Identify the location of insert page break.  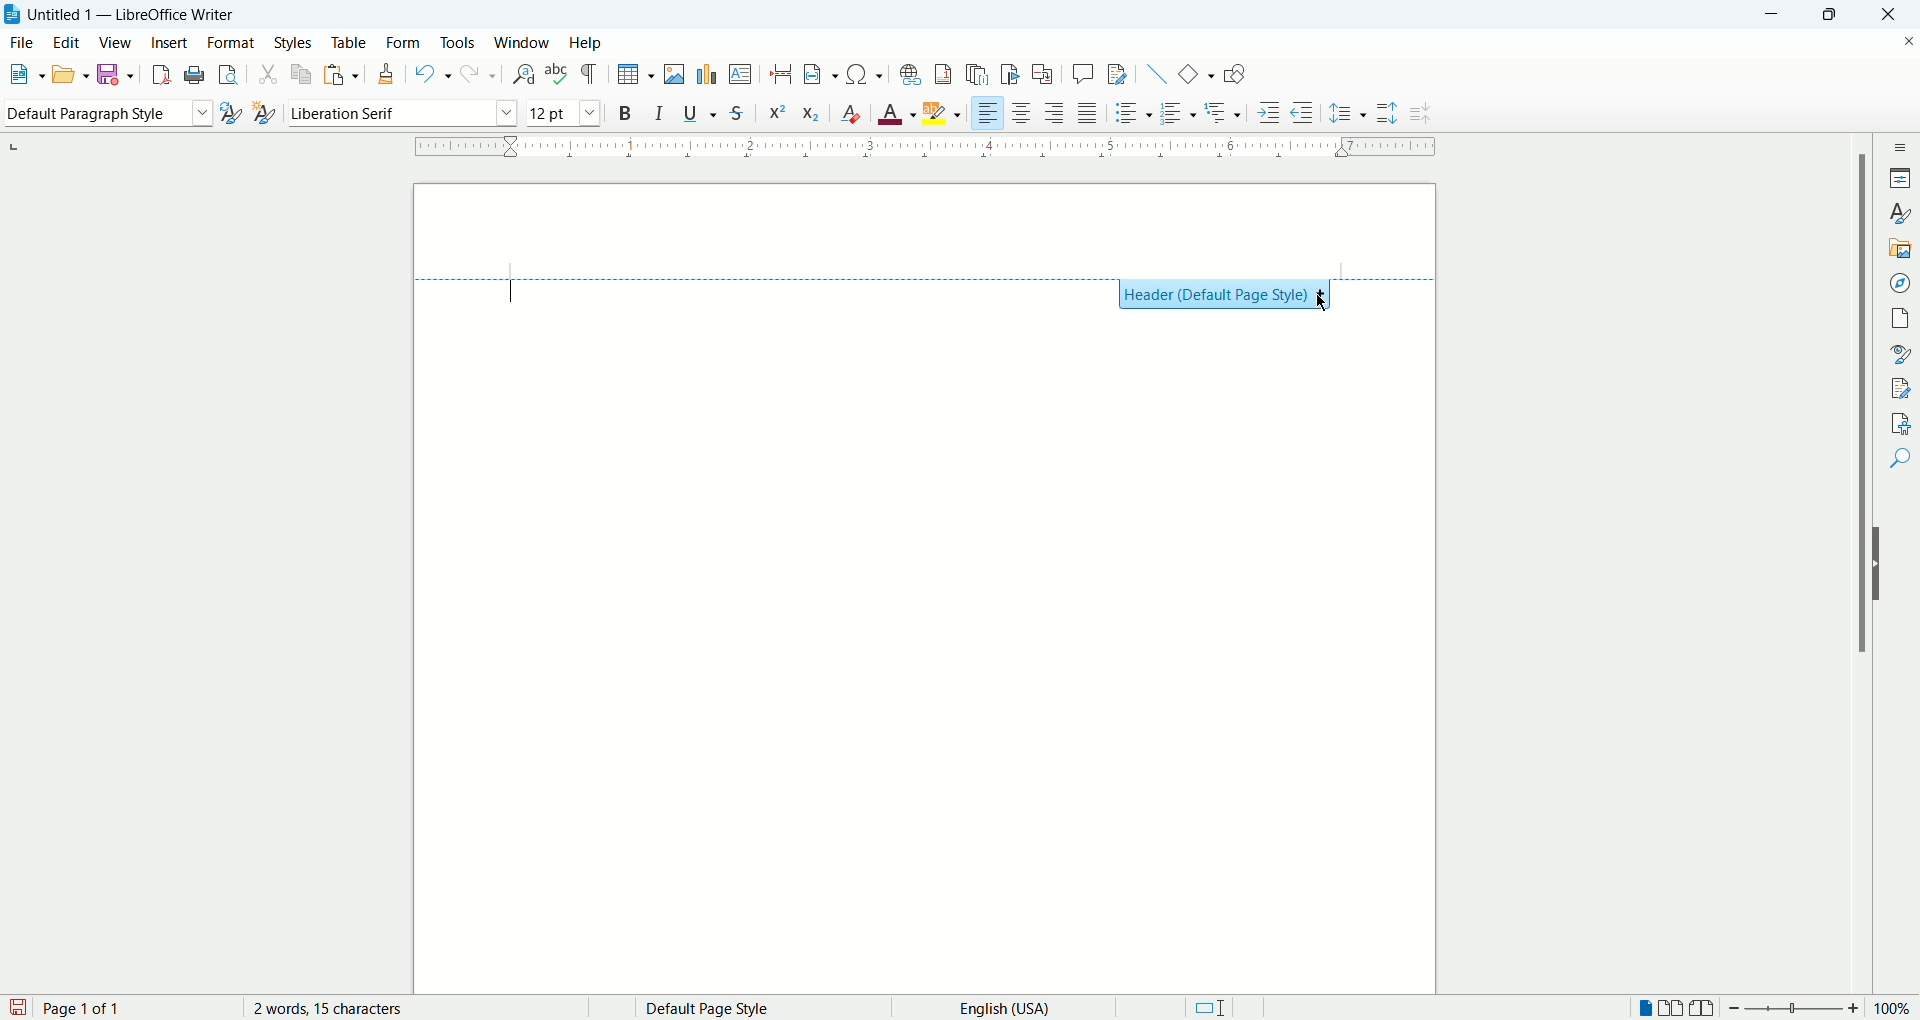
(781, 72).